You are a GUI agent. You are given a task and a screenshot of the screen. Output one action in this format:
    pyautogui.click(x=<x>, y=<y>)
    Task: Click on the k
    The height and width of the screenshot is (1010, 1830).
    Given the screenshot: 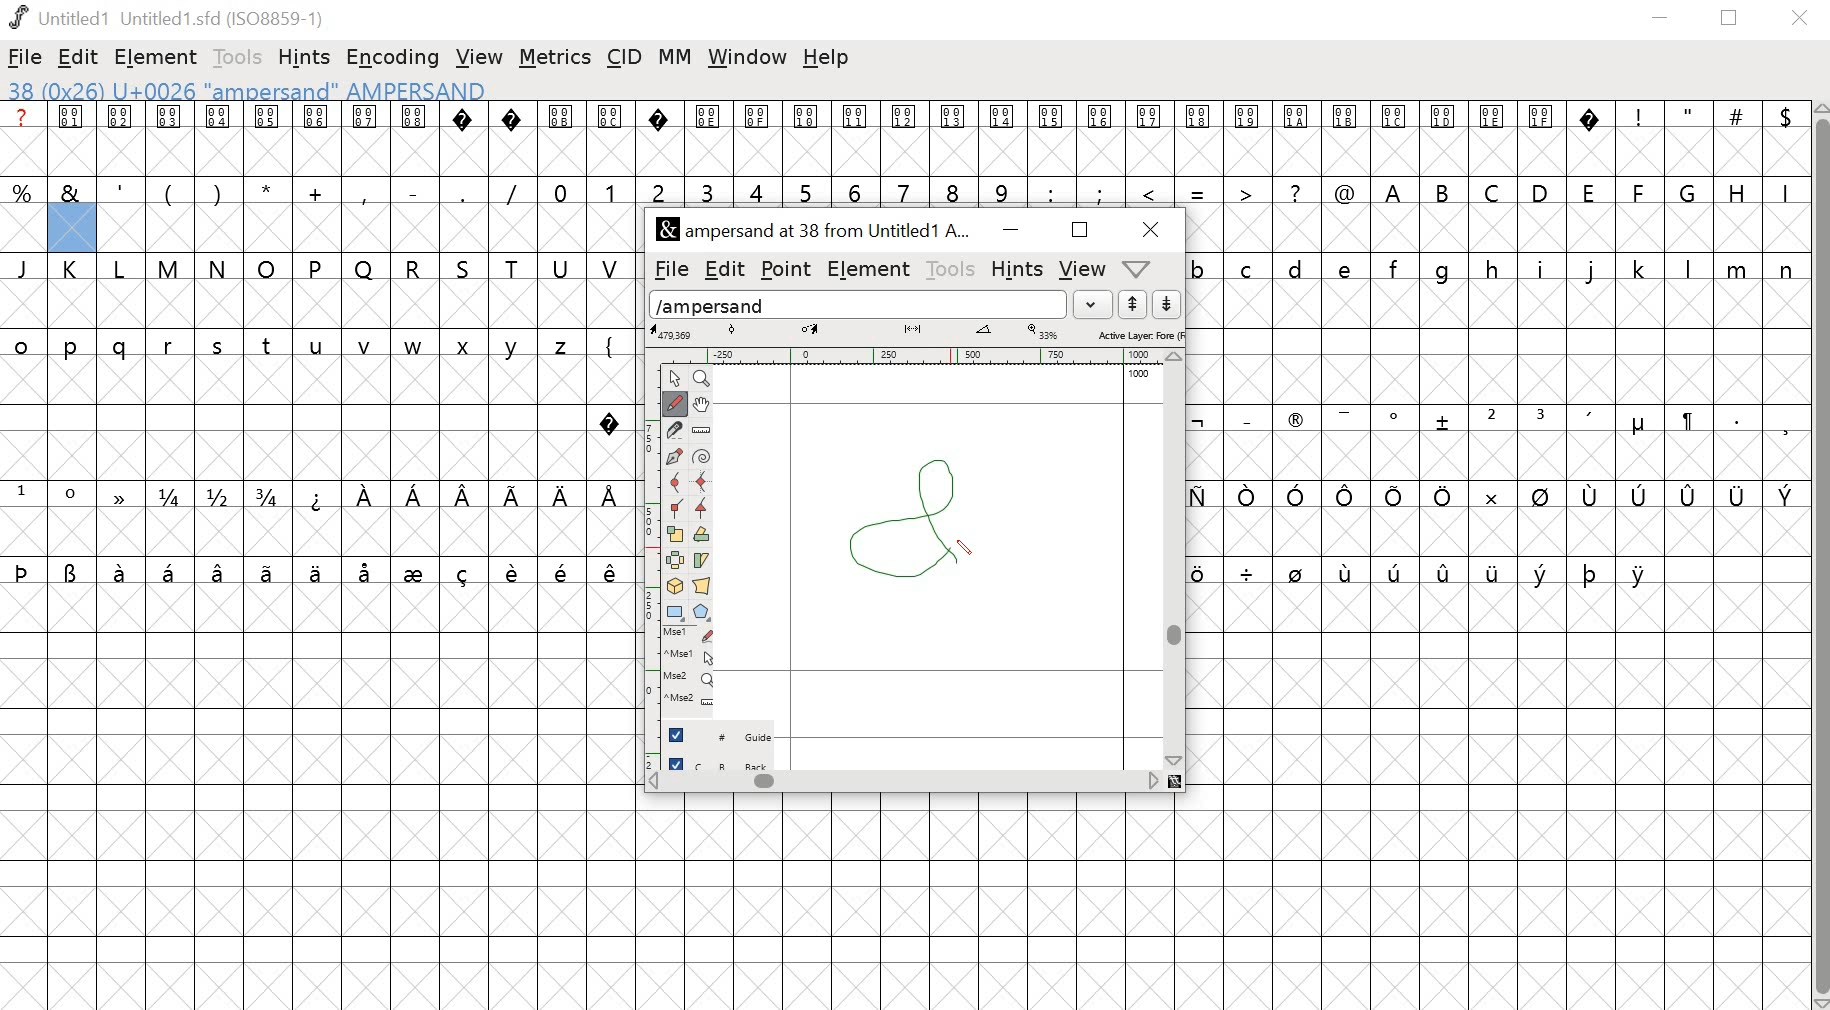 What is the action you would take?
    pyautogui.click(x=1638, y=268)
    